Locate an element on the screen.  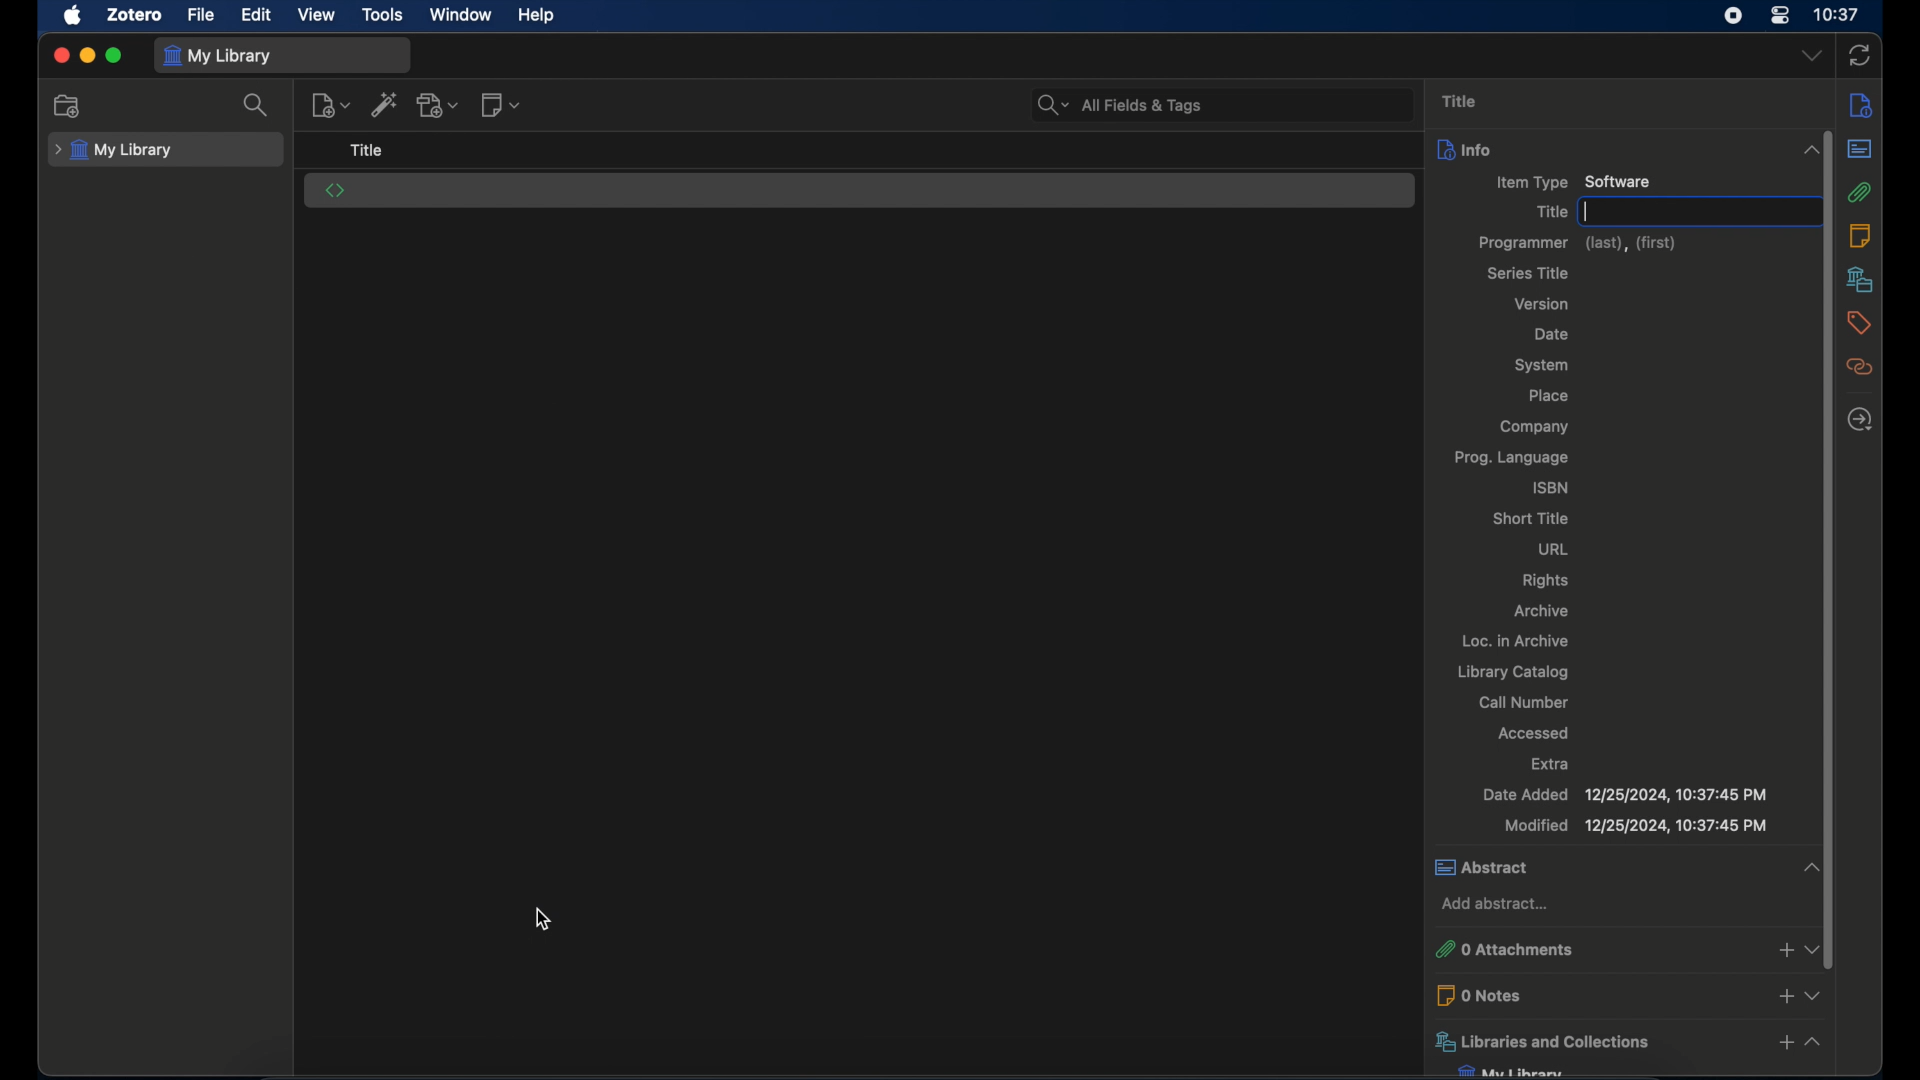
add attachment is located at coordinates (438, 106).